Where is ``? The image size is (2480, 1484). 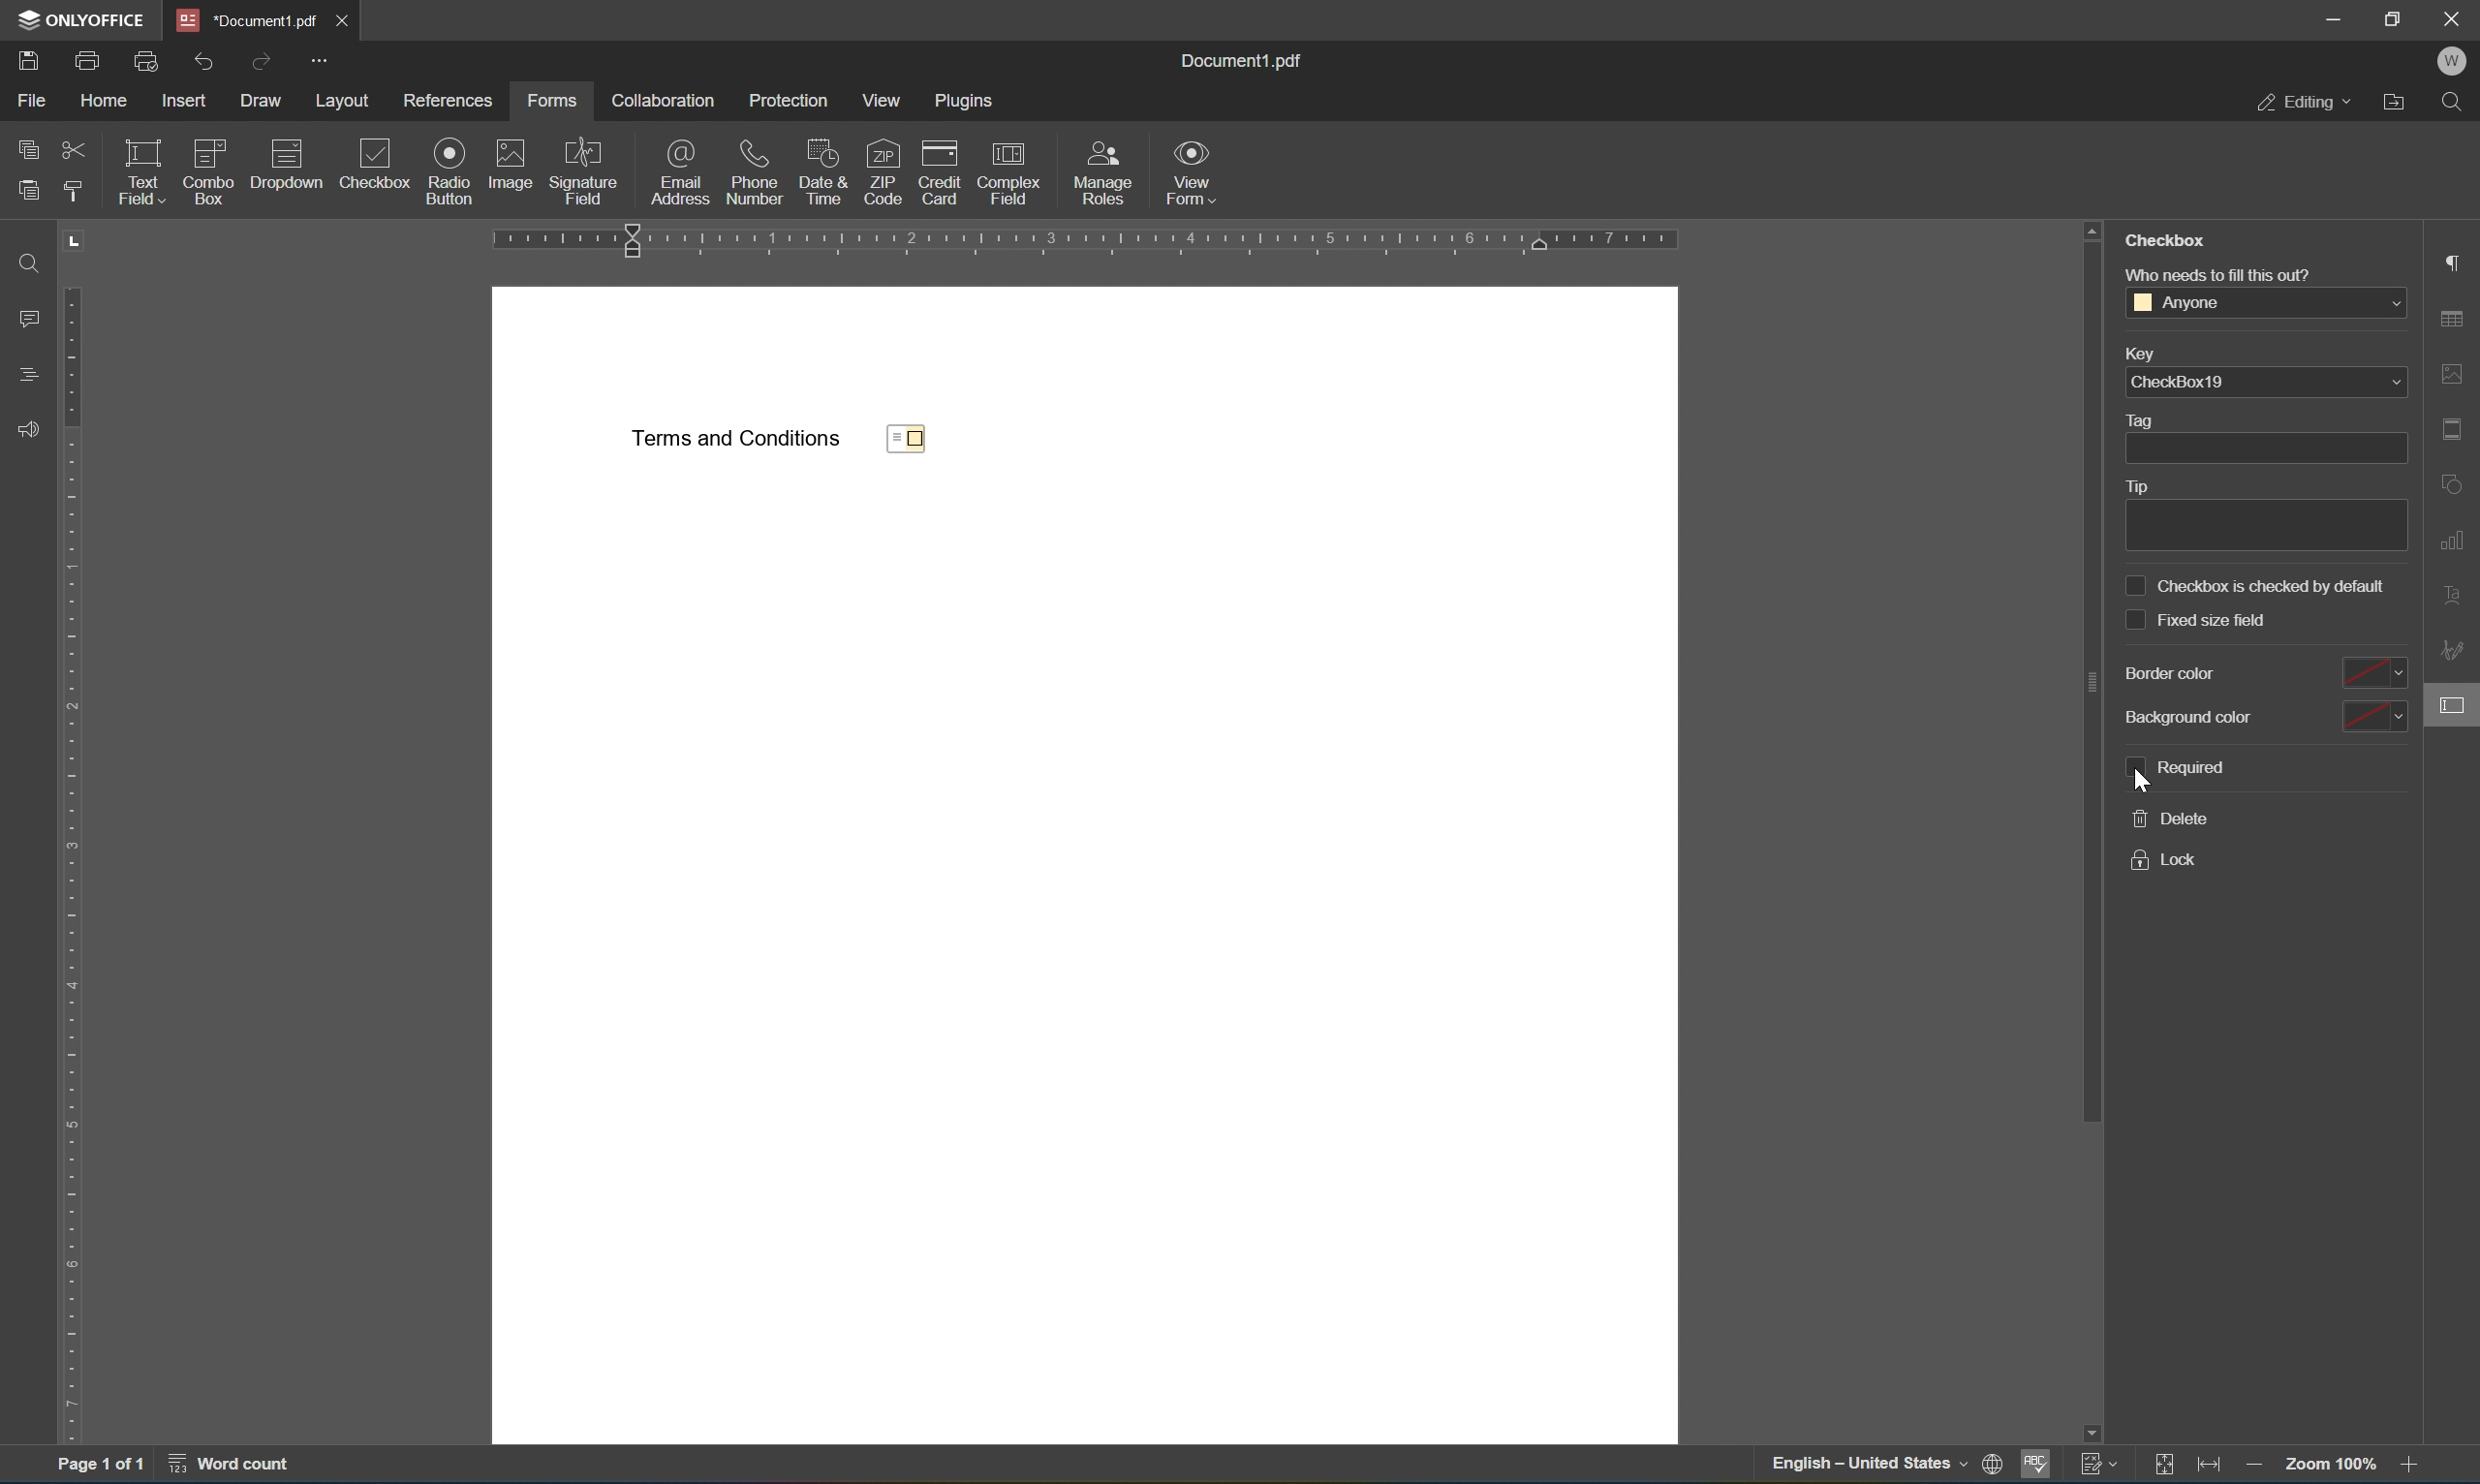
 is located at coordinates (1109, 171).